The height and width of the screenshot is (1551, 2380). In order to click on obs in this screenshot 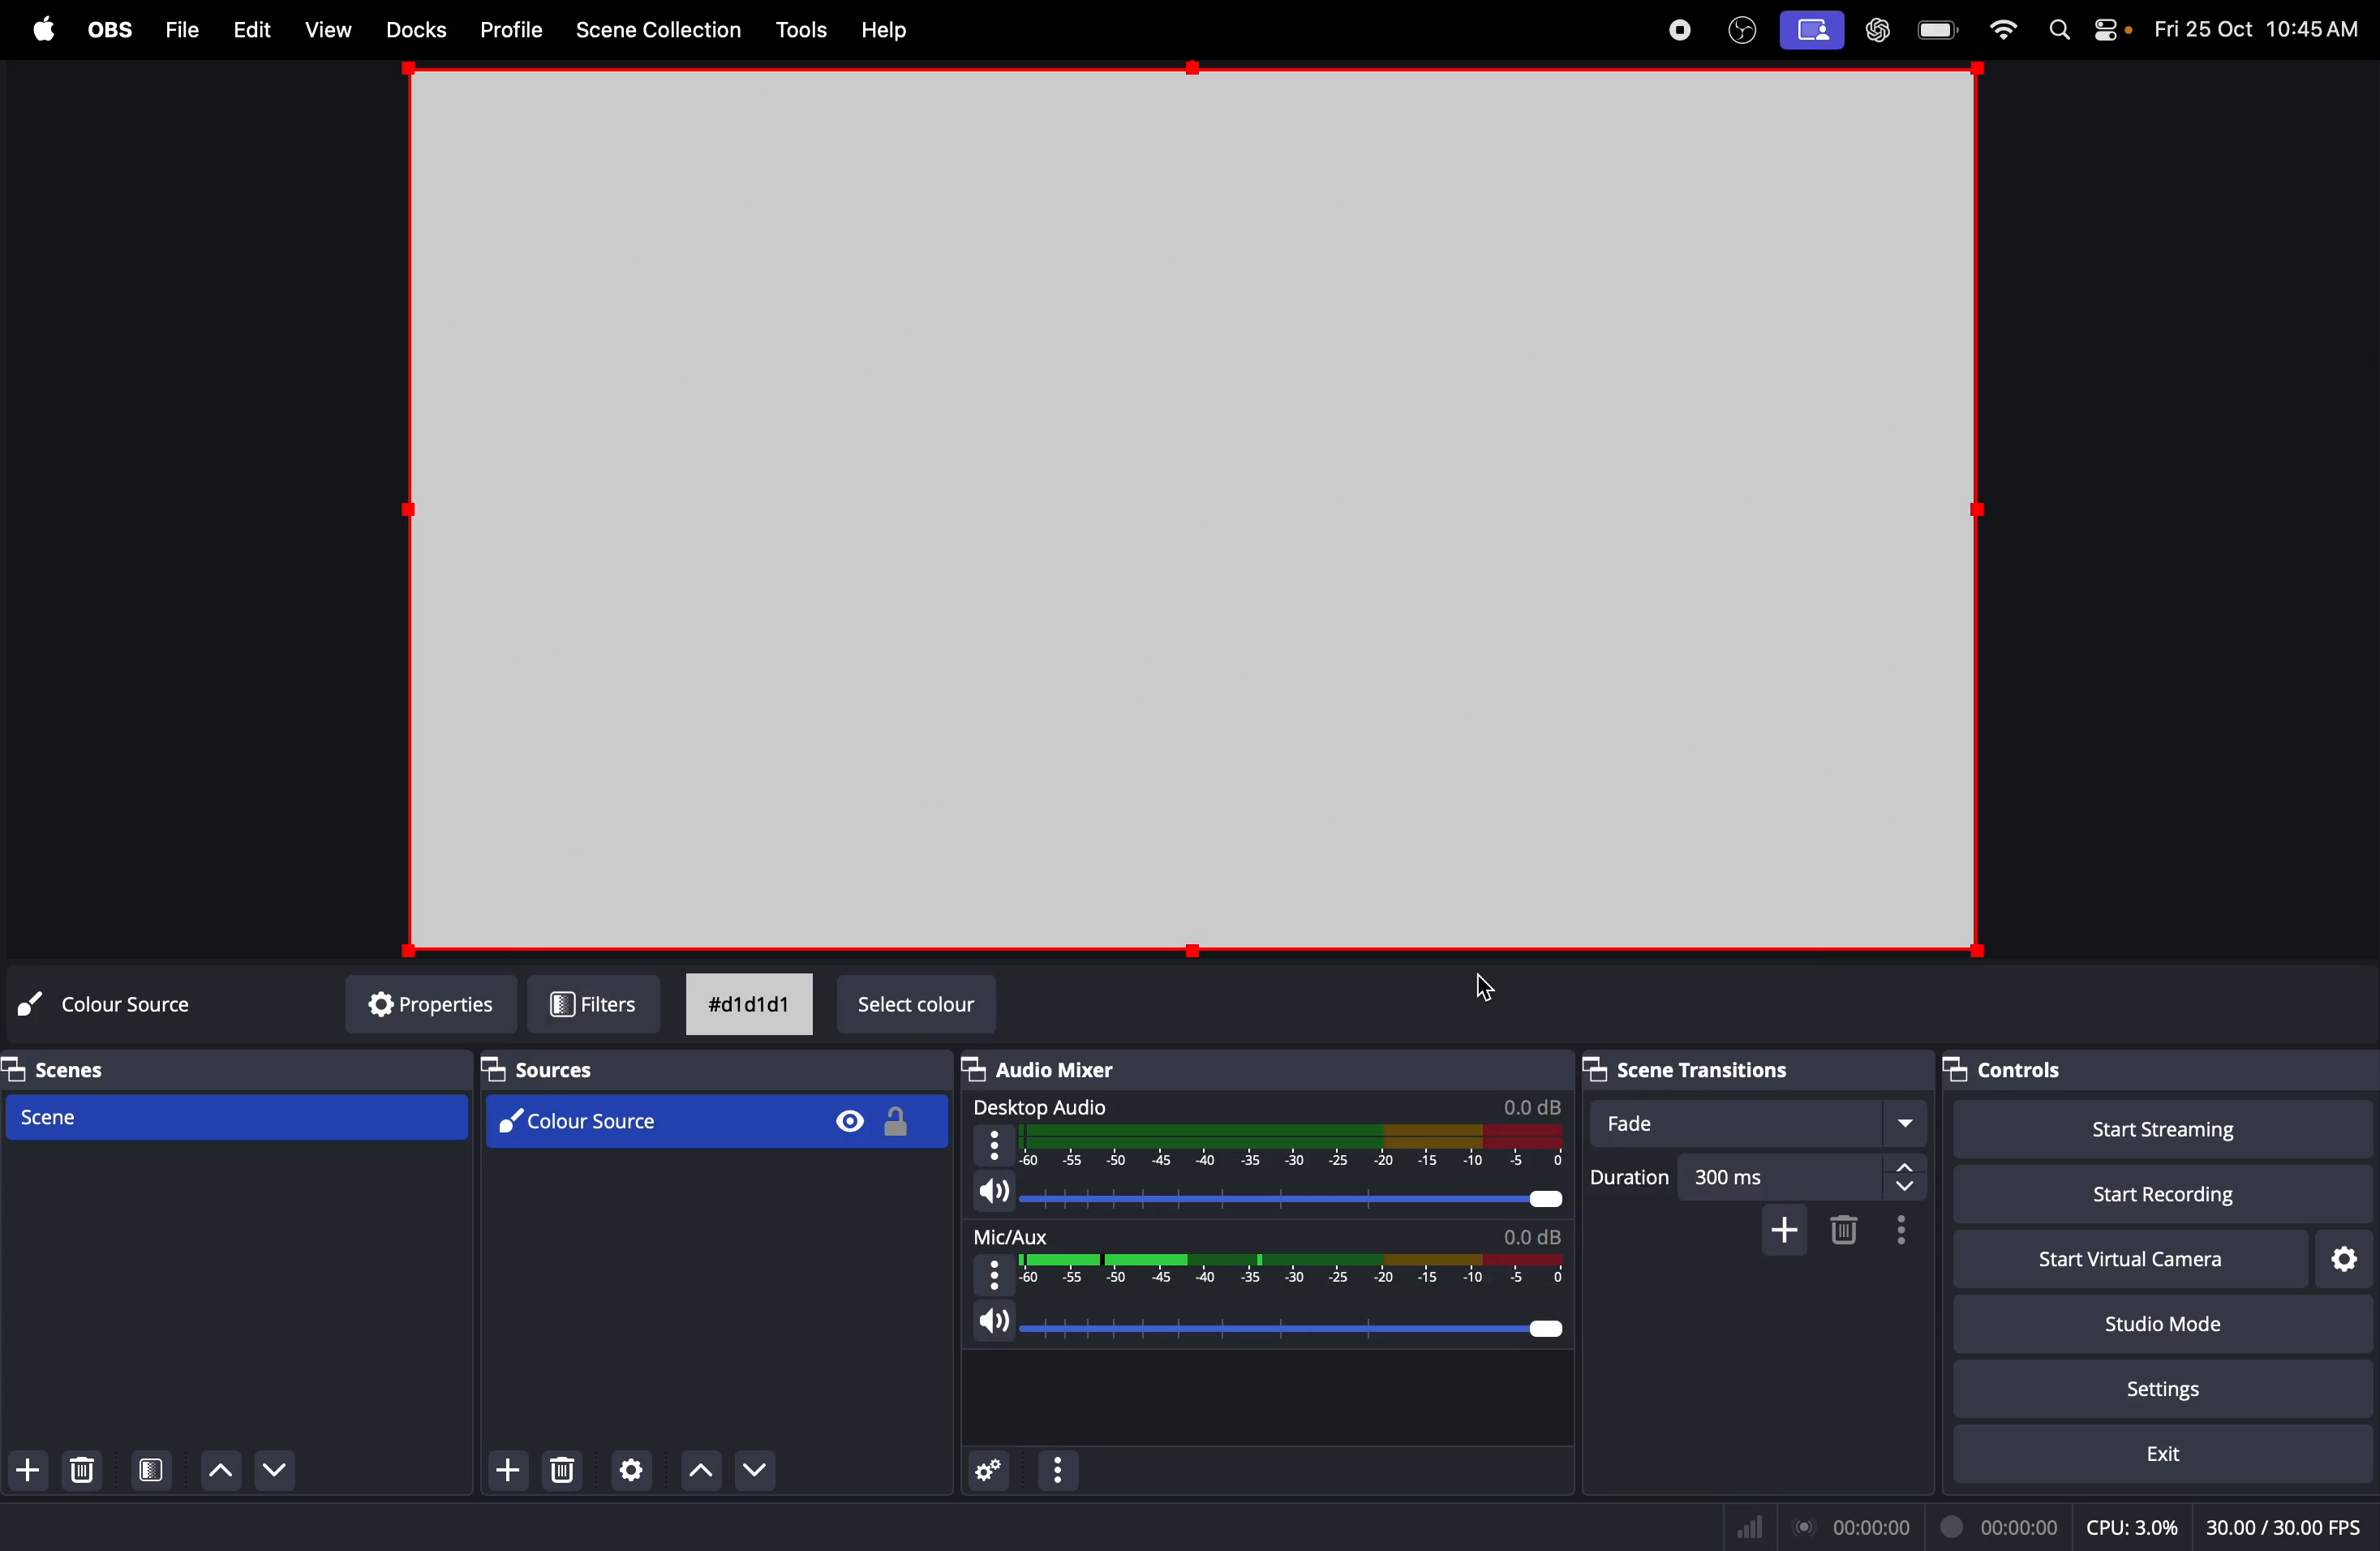, I will do `click(1742, 28)`.